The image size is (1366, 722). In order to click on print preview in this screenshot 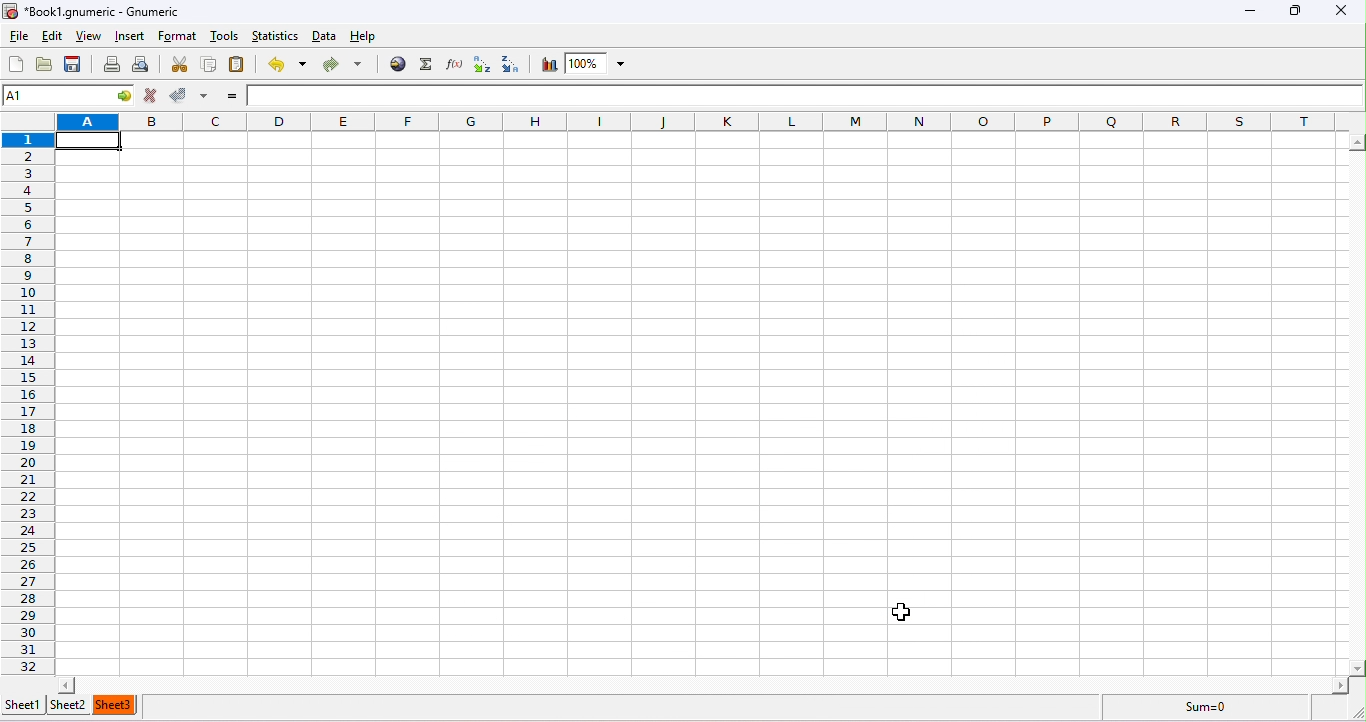, I will do `click(148, 65)`.